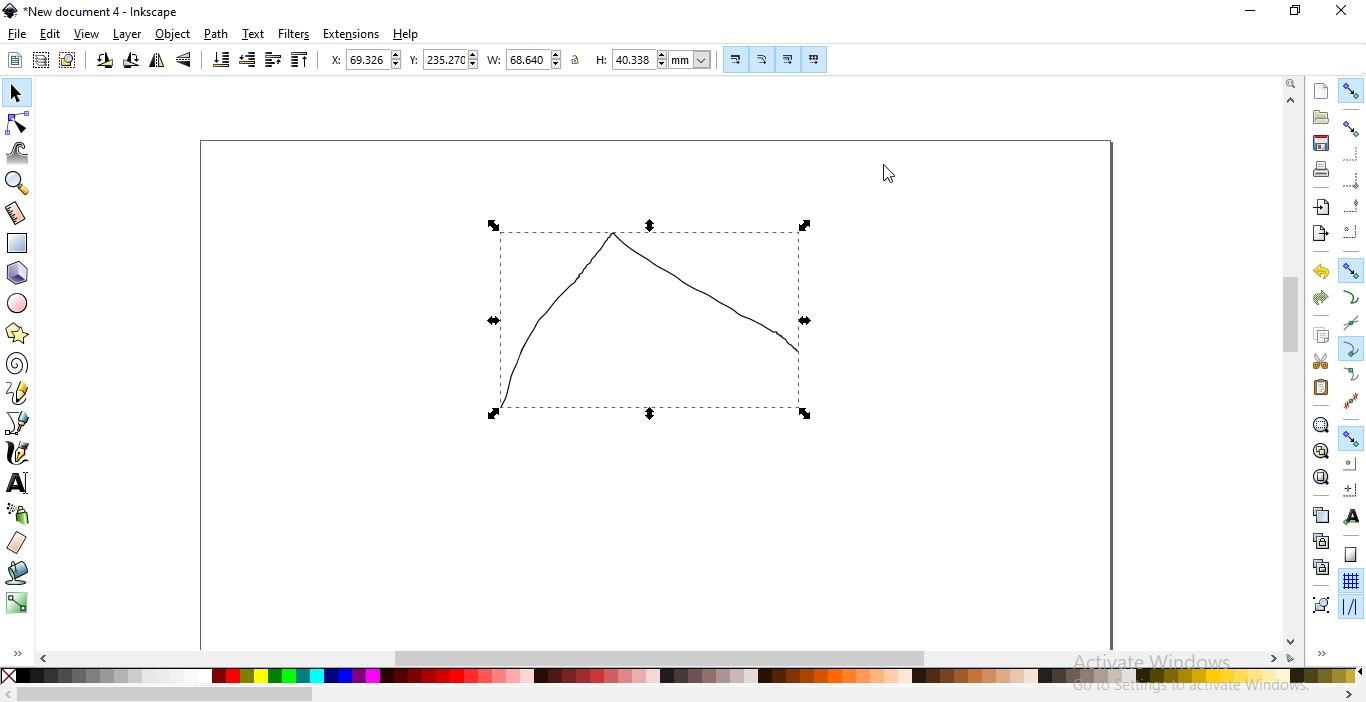 Image resolution: width=1366 pixels, height=702 pixels. Describe the element at coordinates (15, 61) in the screenshot. I see `select all objects or all nodes` at that location.